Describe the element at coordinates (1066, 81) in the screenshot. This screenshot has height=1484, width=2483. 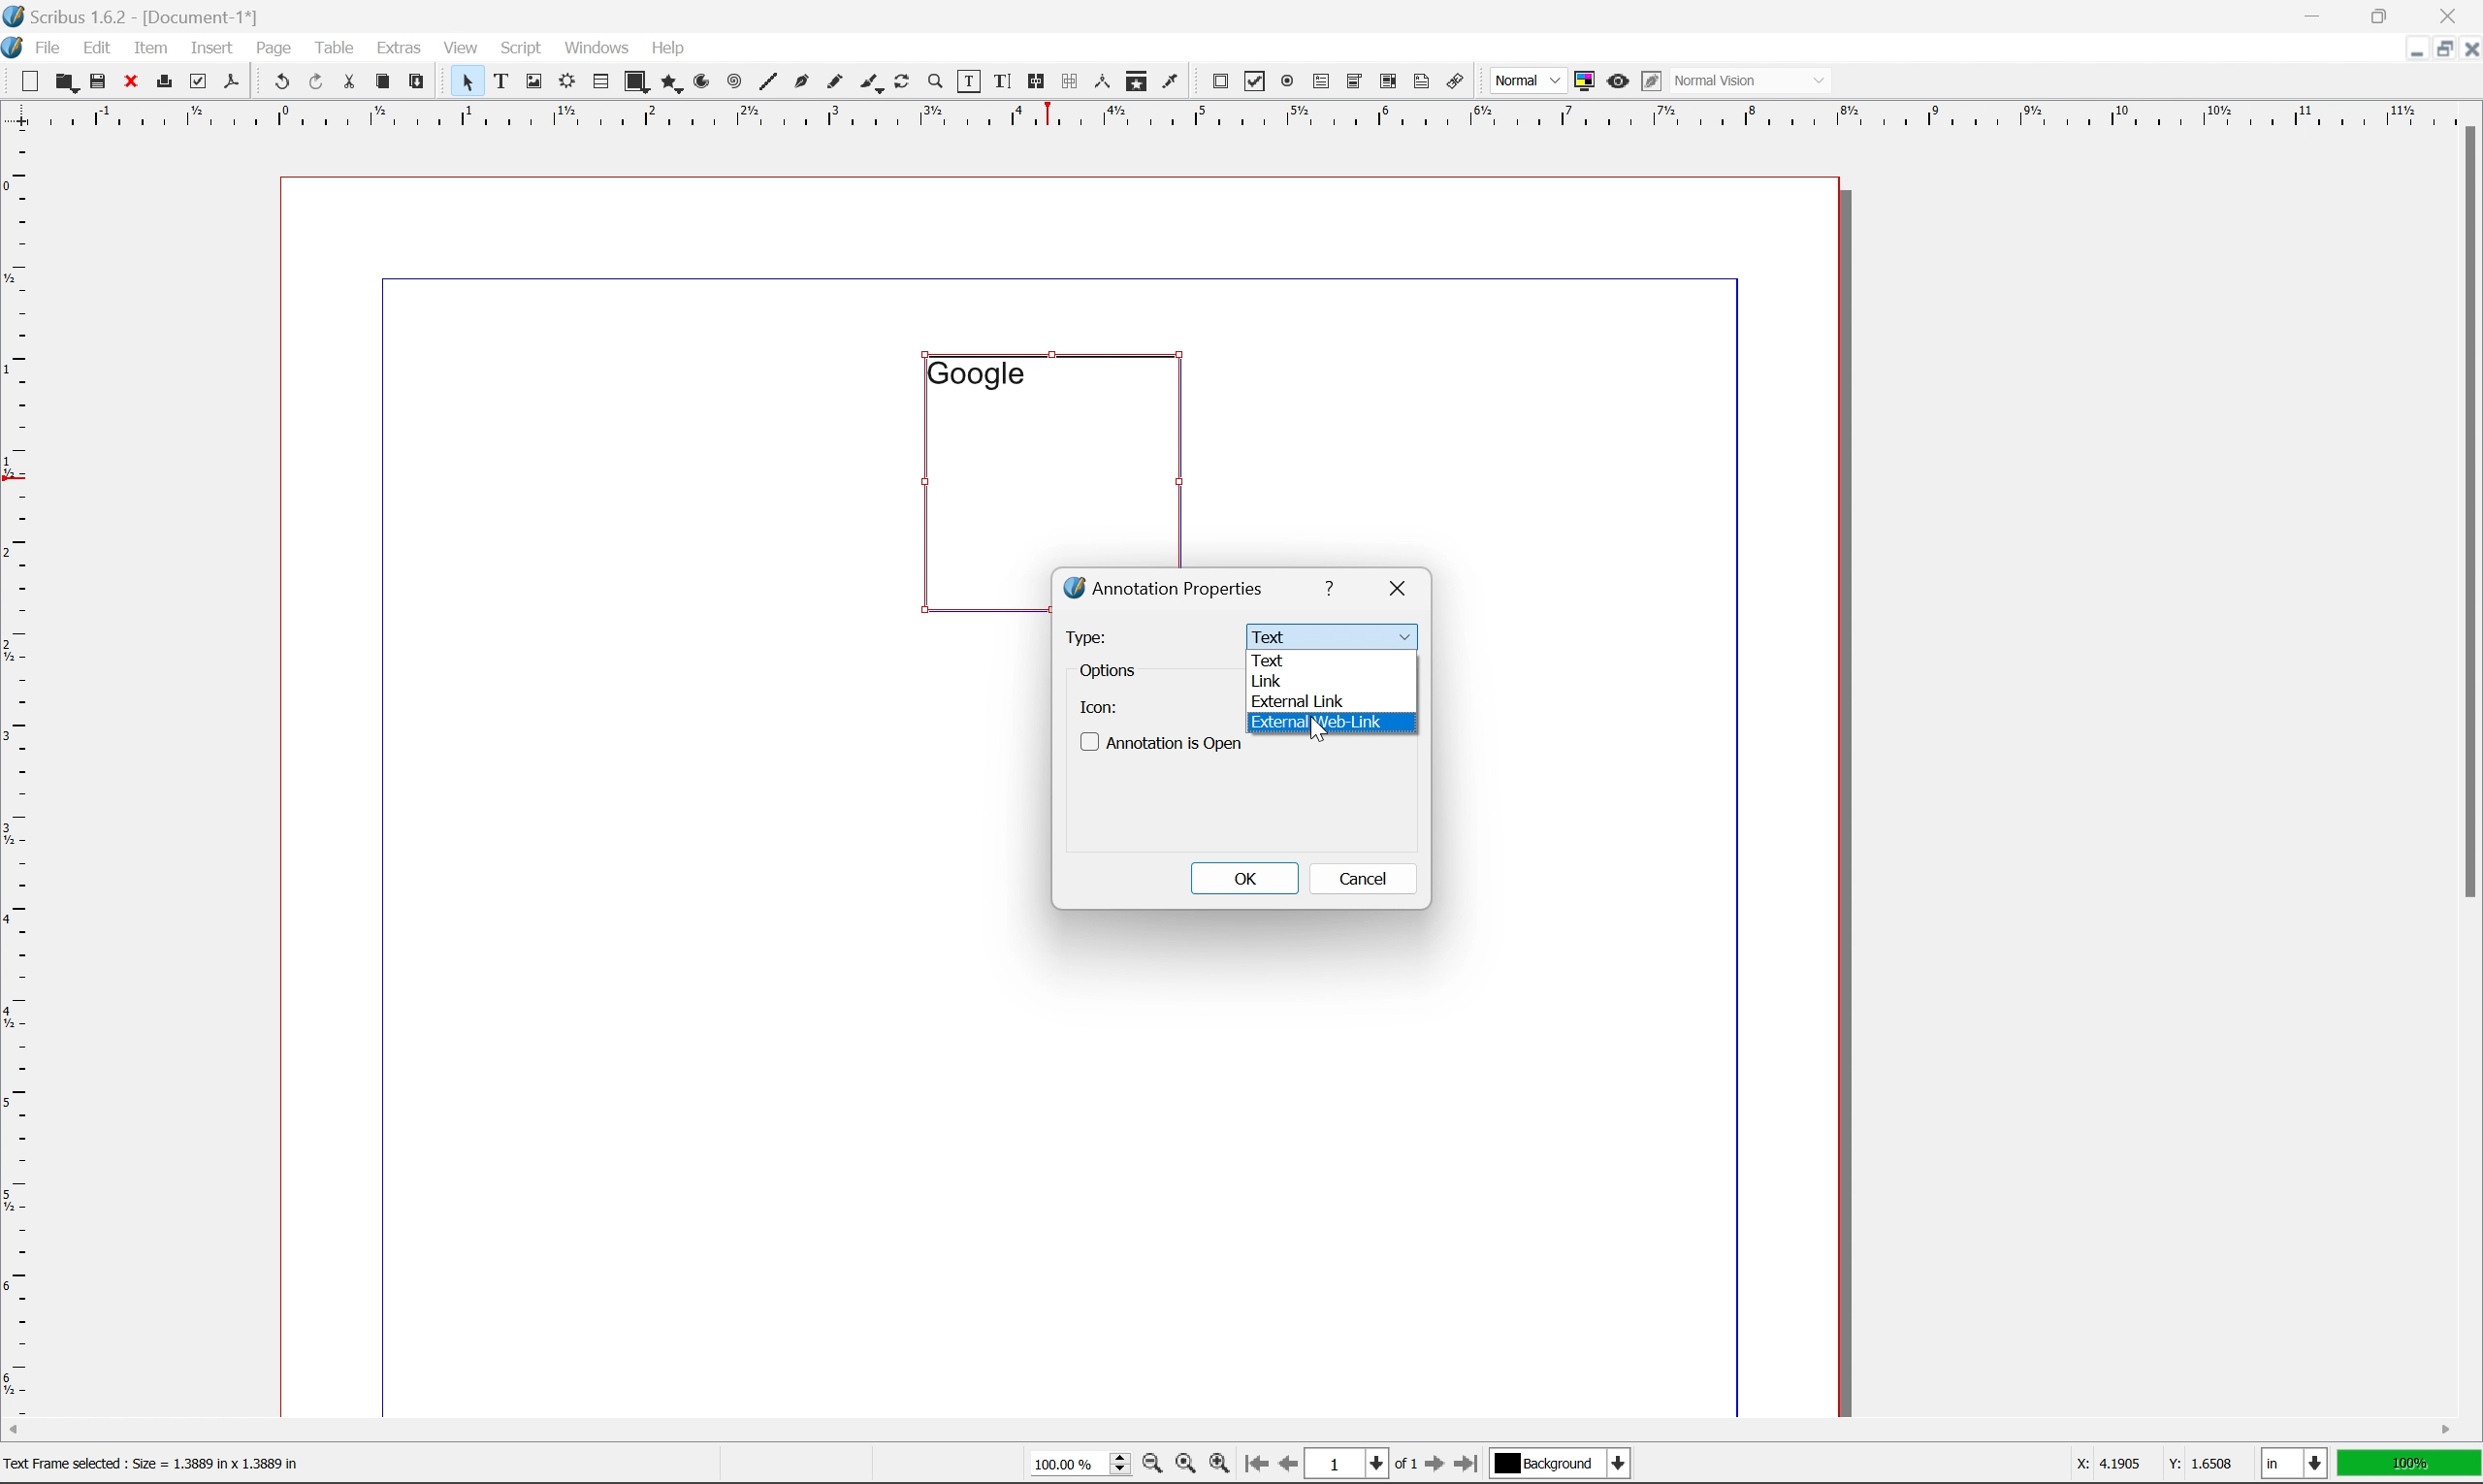
I see `unlink text frames` at that location.